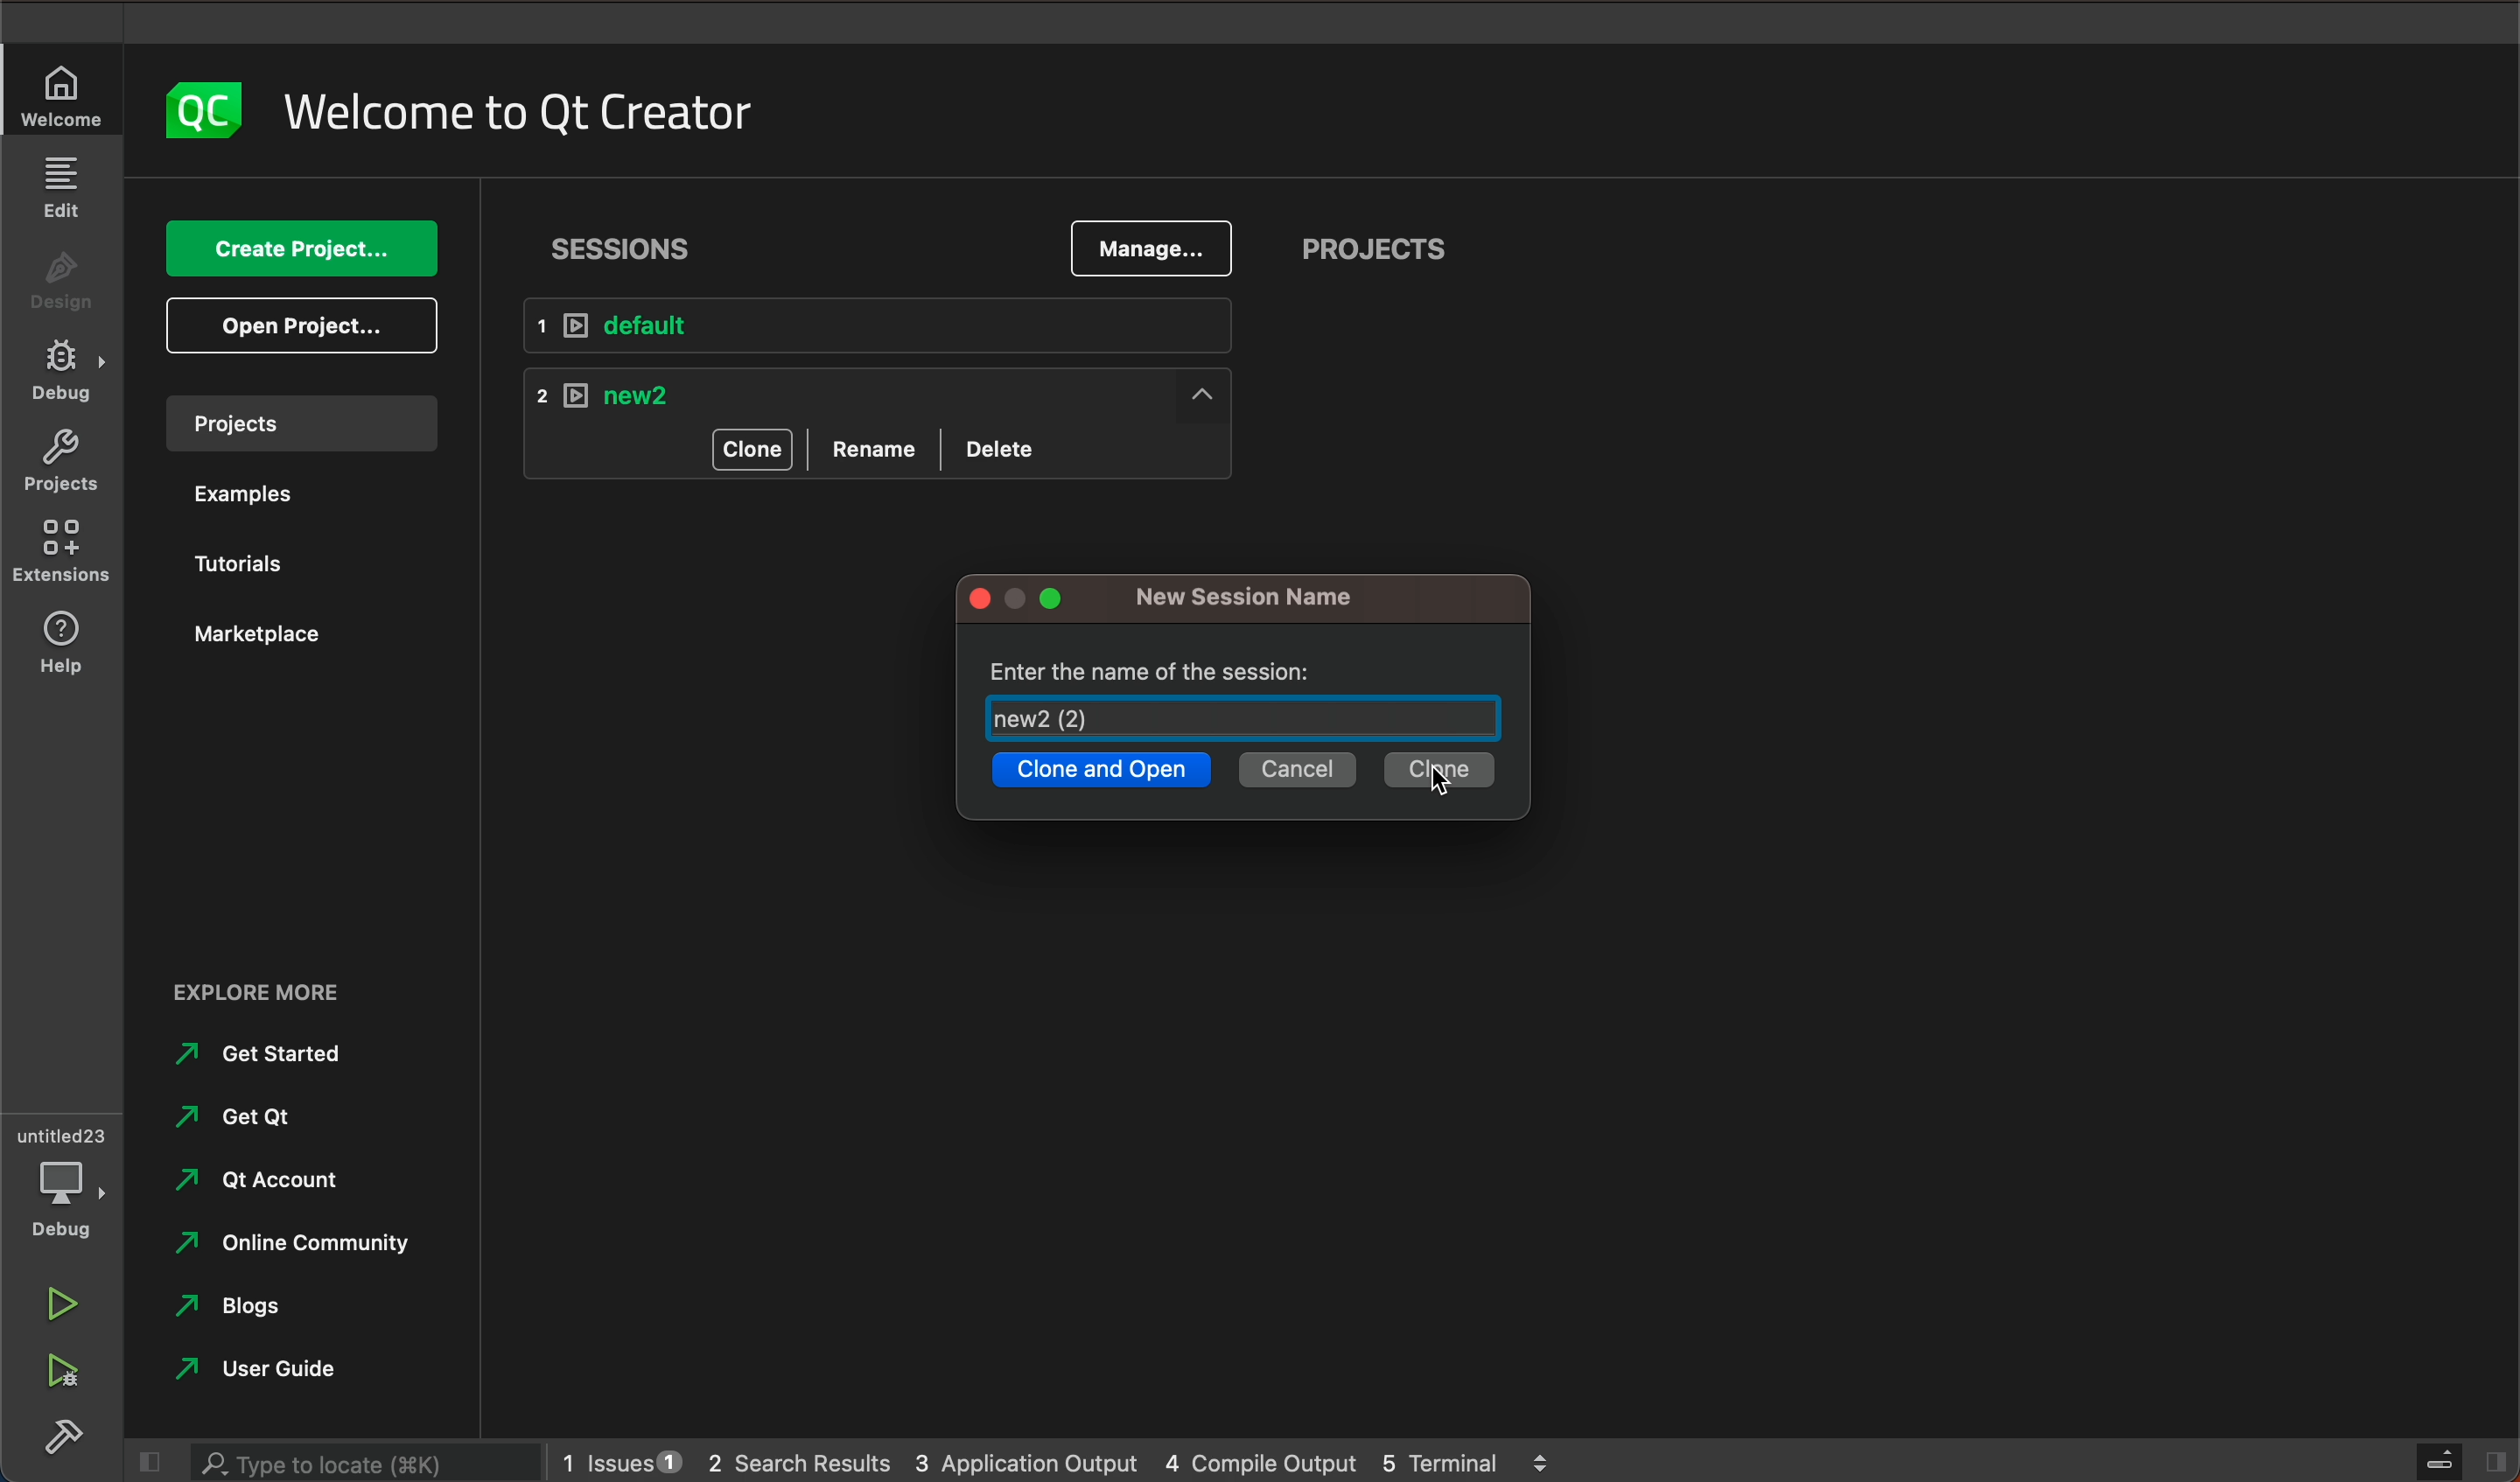 Image resolution: width=2520 pixels, height=1482 pixels. Describe the element at coordinates (284, 1367) in the screenshot. I see `user guide` at that location.